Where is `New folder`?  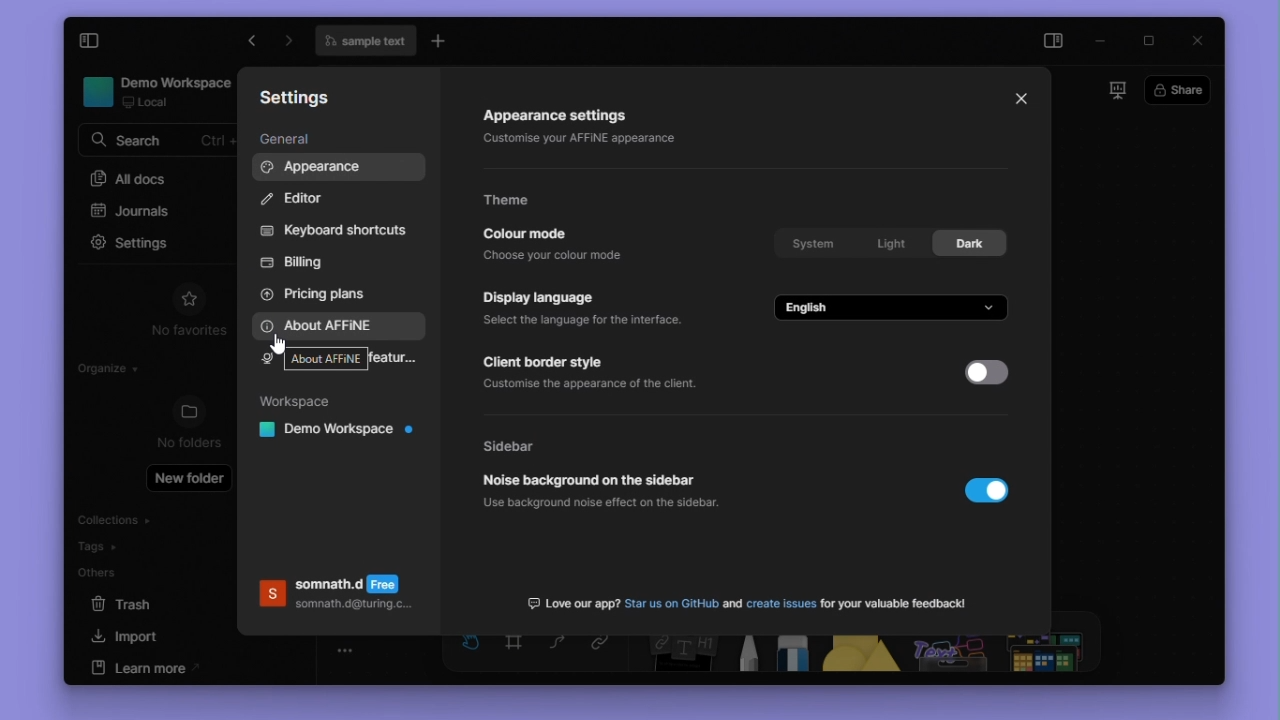 New folder is located at coordinates (190, 477).